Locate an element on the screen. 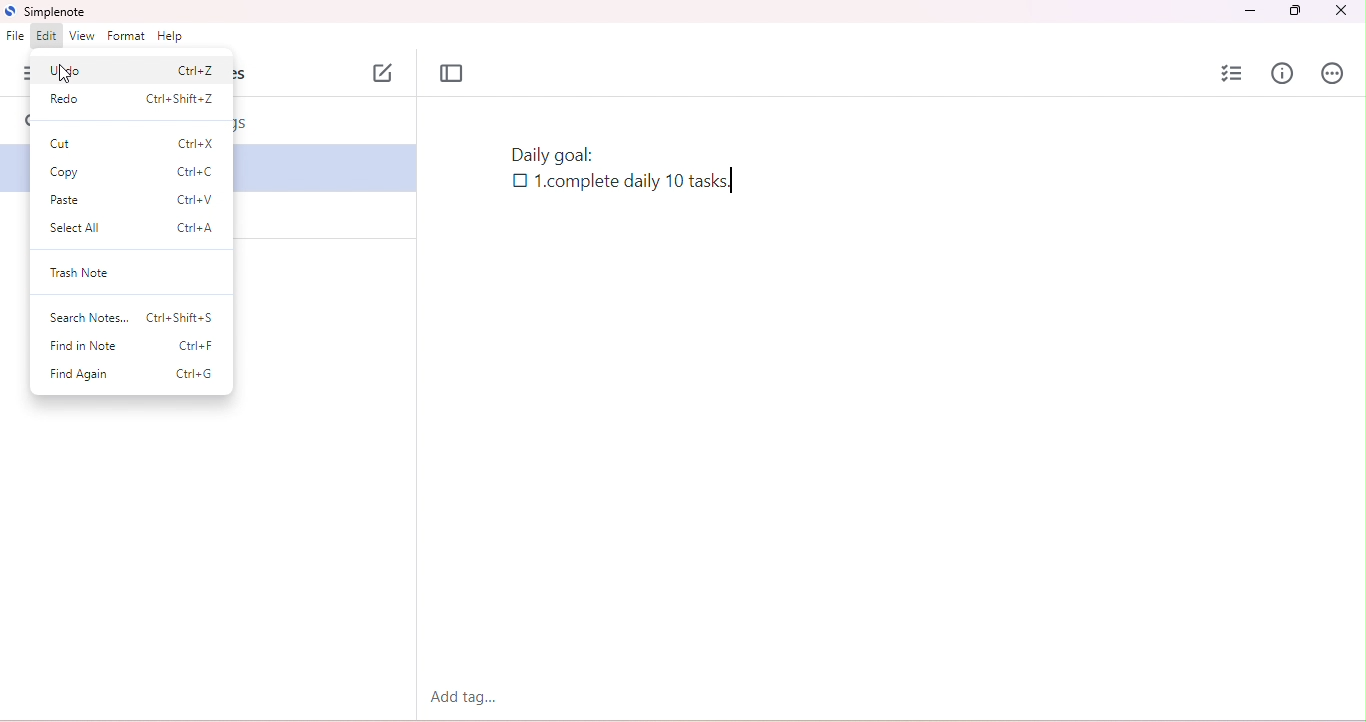 The width and height of the screenshot is (1366, 722). cursor moved is located at coordinates (66, 74).